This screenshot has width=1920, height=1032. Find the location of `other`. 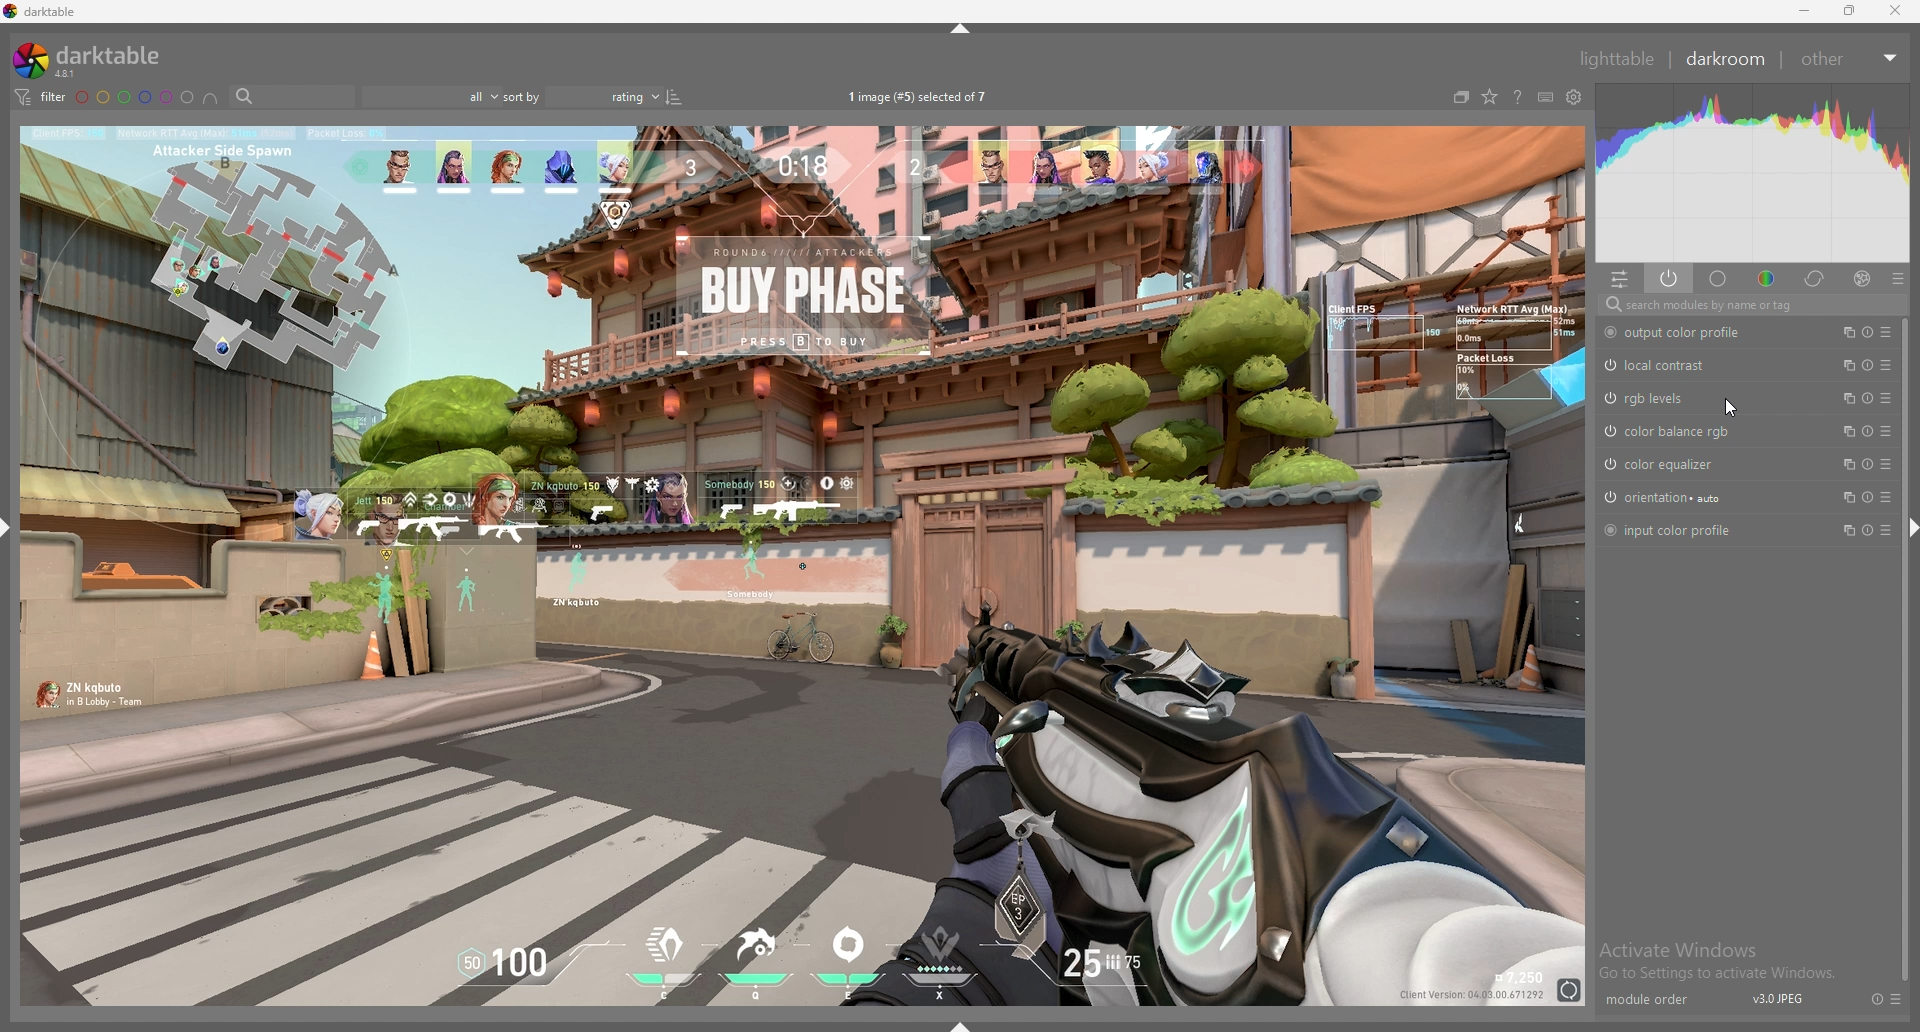

other is located at coordinates (1846, 59).